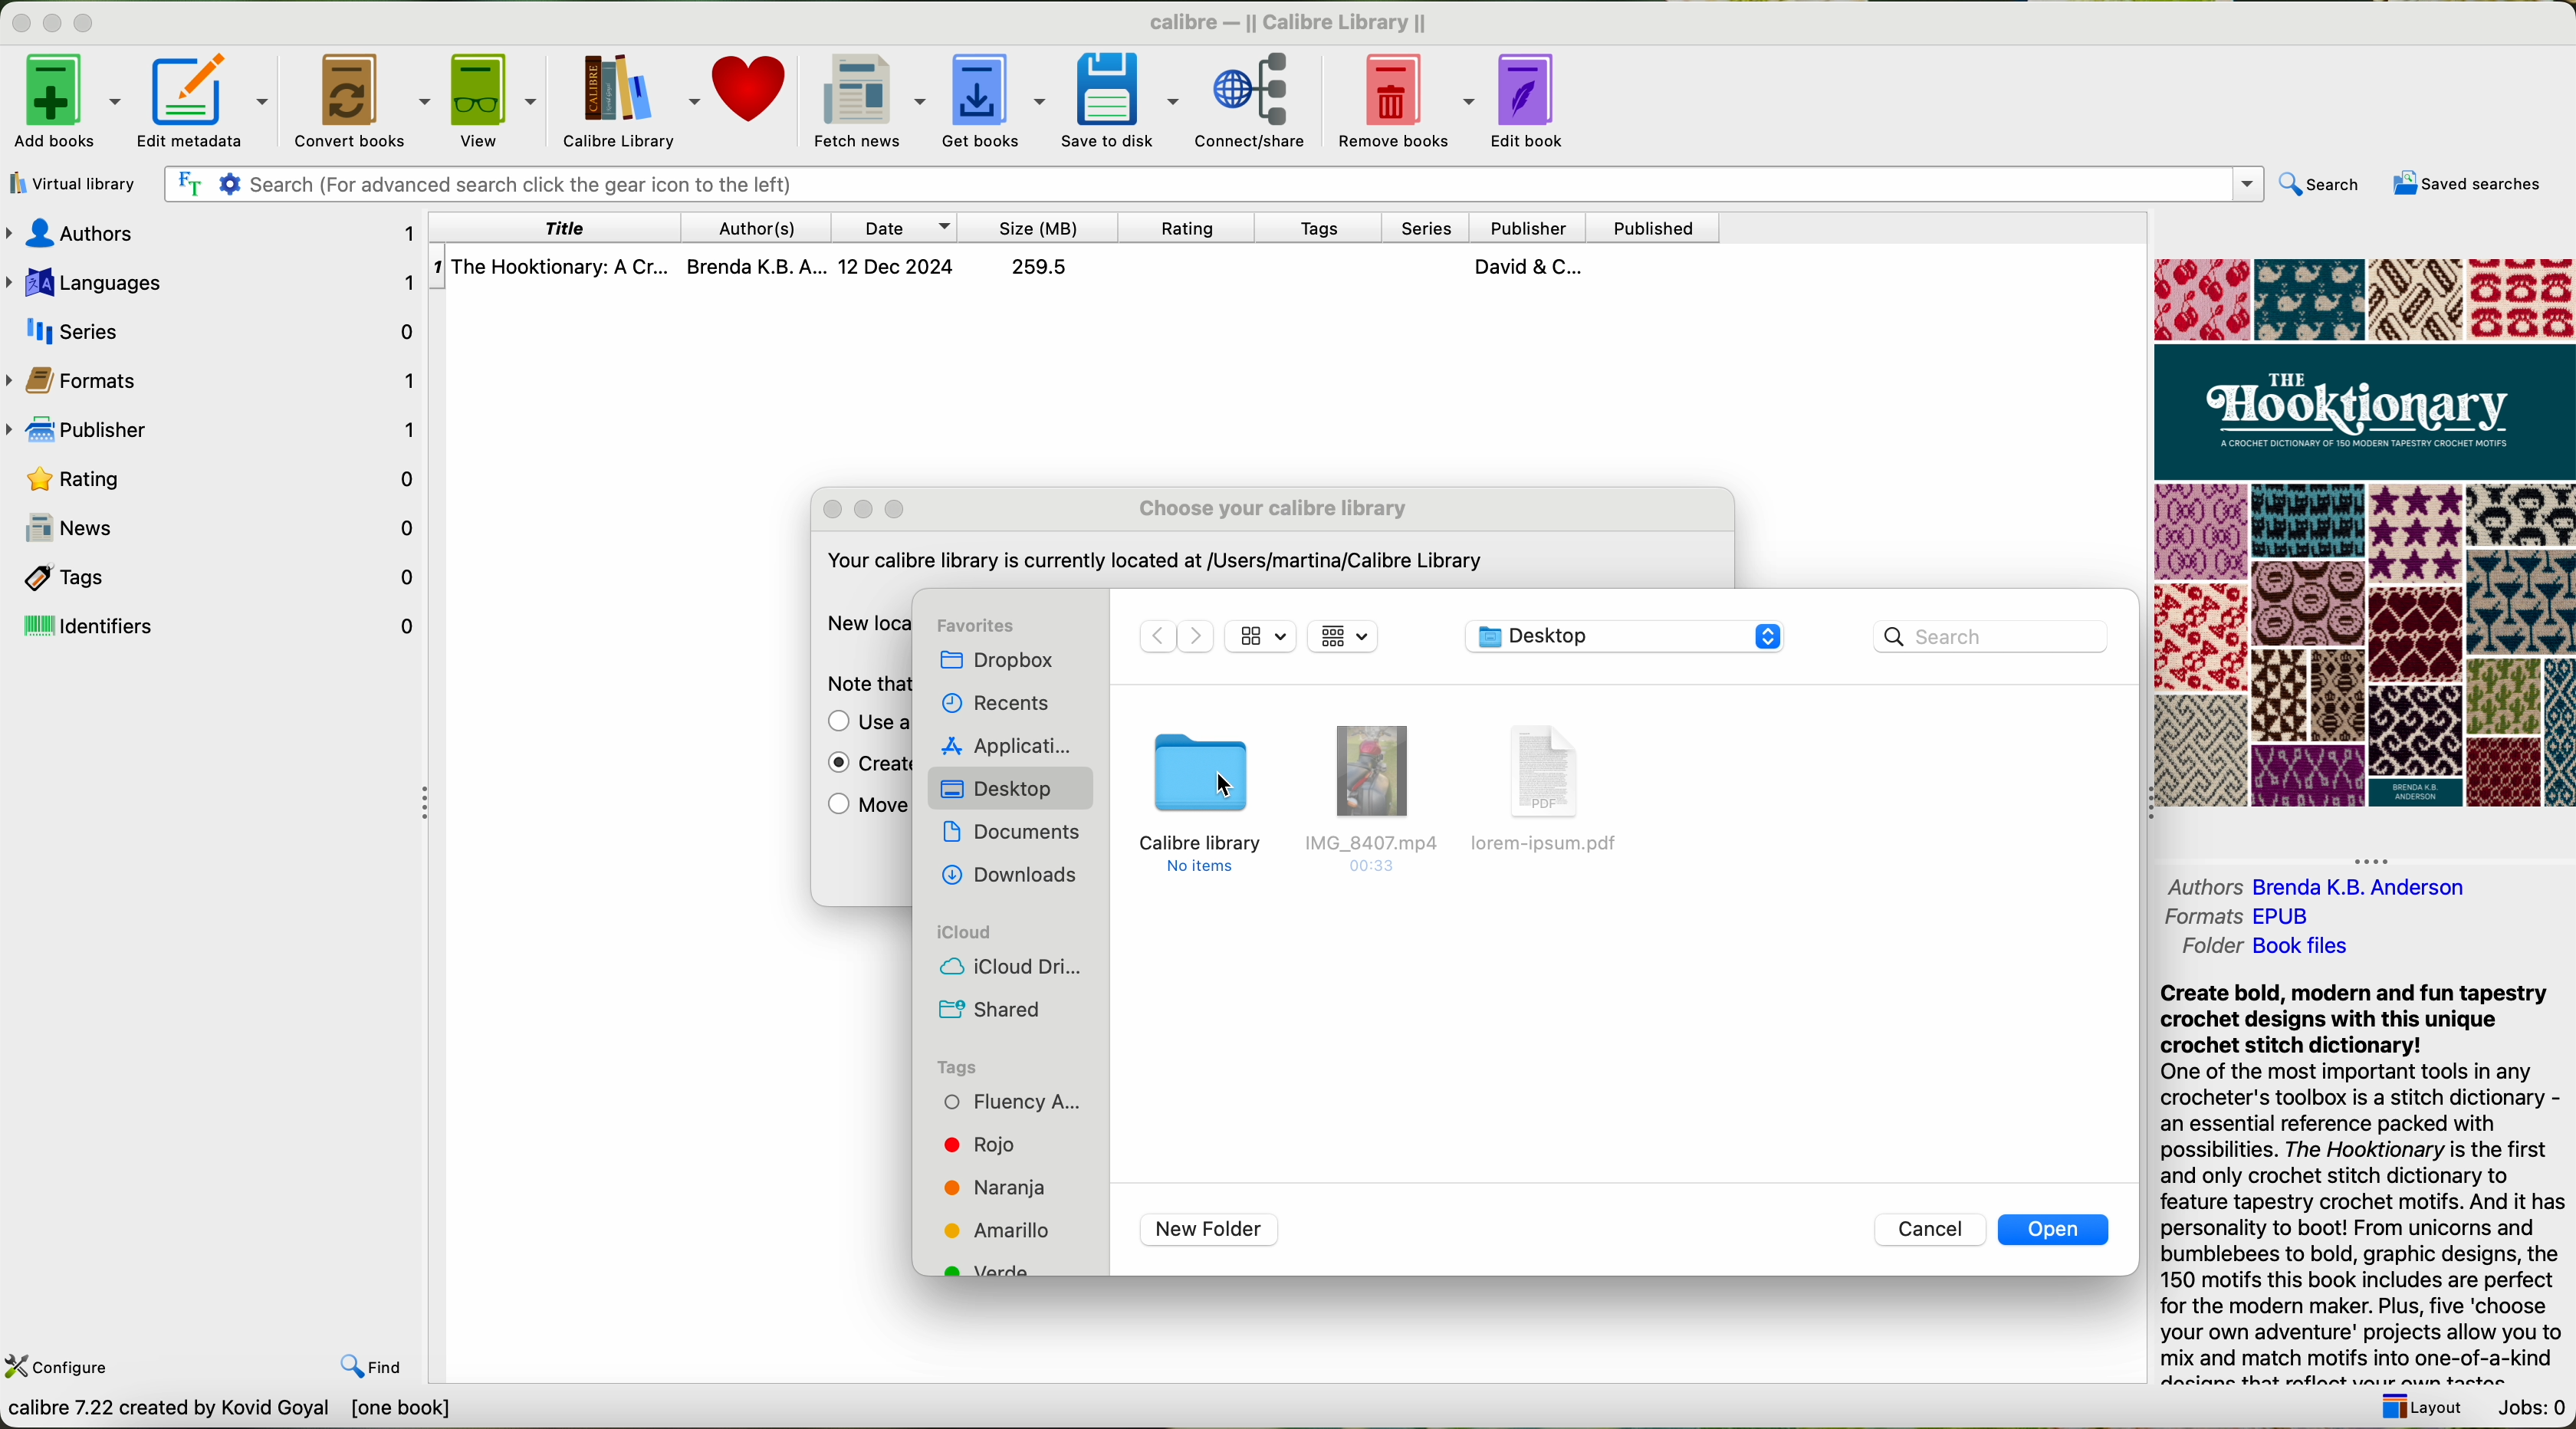 This screenshot has width=2576, height=1429. What do you see at coordinates (898, 225) in the screenshot?
I see `date` at bounding box center [898, 225].